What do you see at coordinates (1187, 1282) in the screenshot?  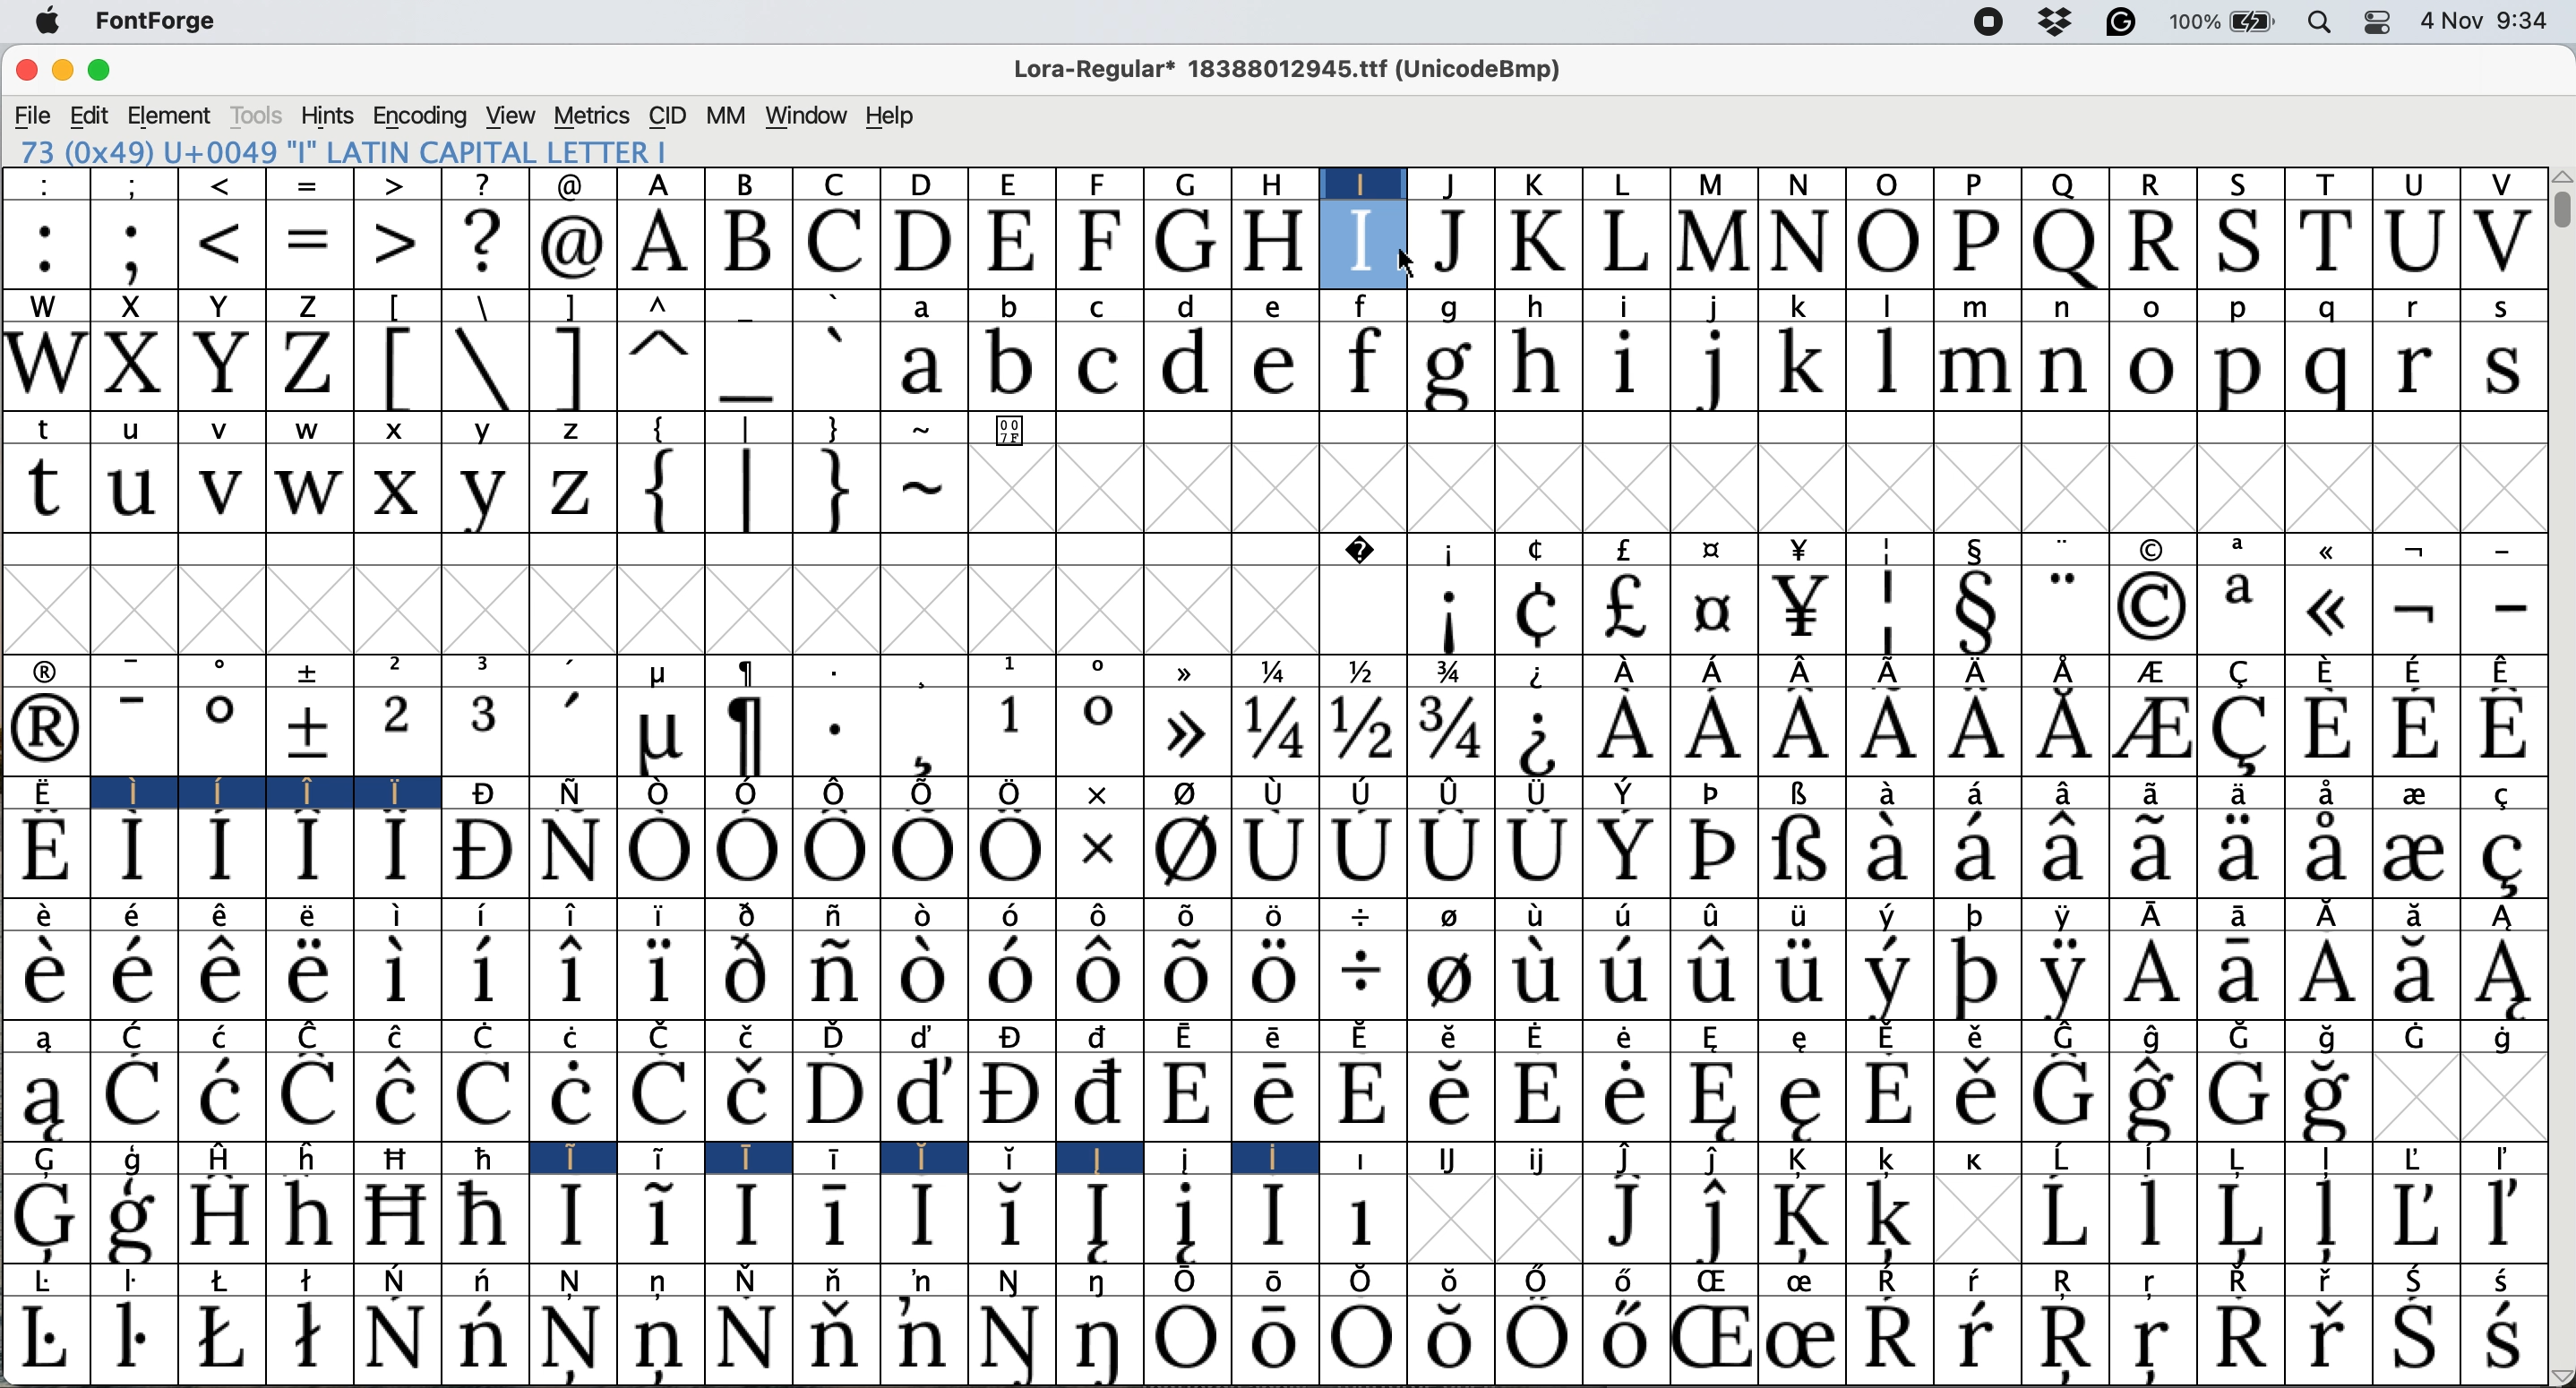 I see `Symbol` at bounding box center [1187, 1282].